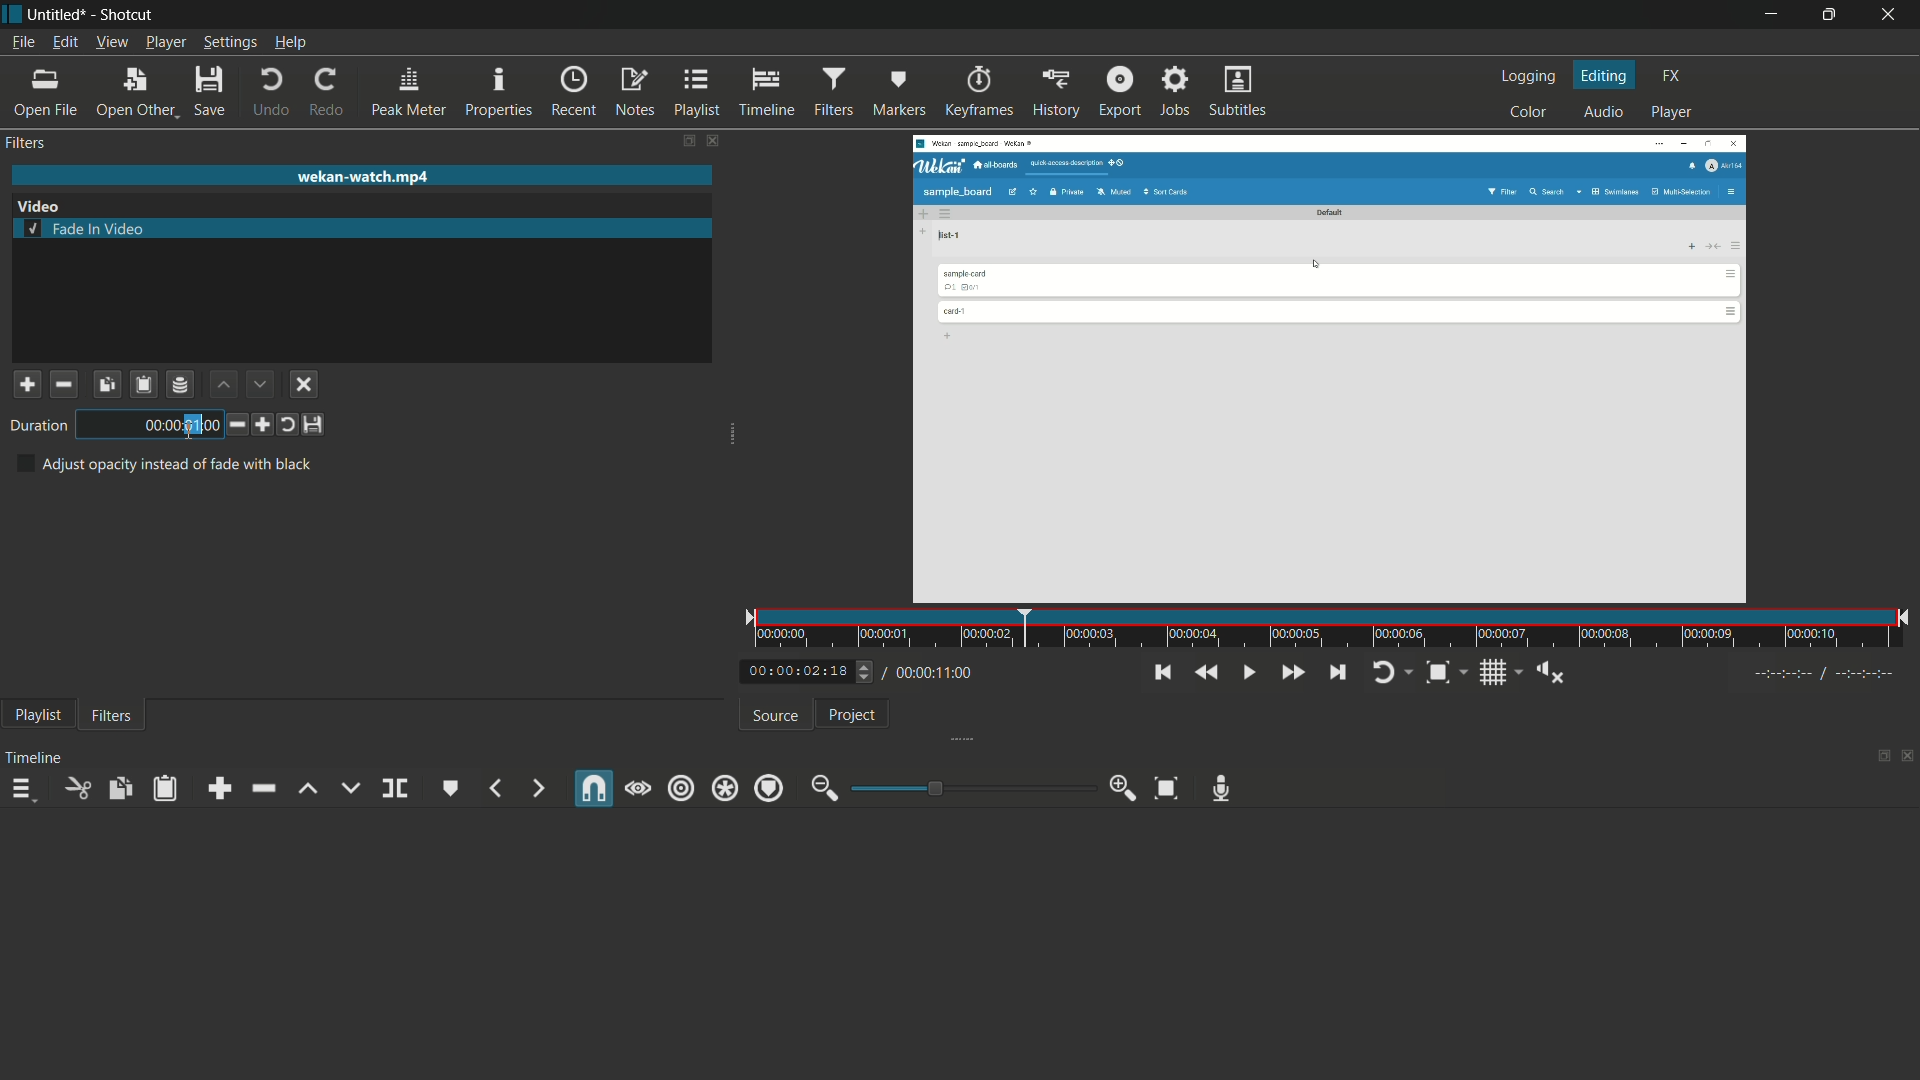  Describe the element at coordinates (35, 426) in the screenshot. I see `duration` at that location.